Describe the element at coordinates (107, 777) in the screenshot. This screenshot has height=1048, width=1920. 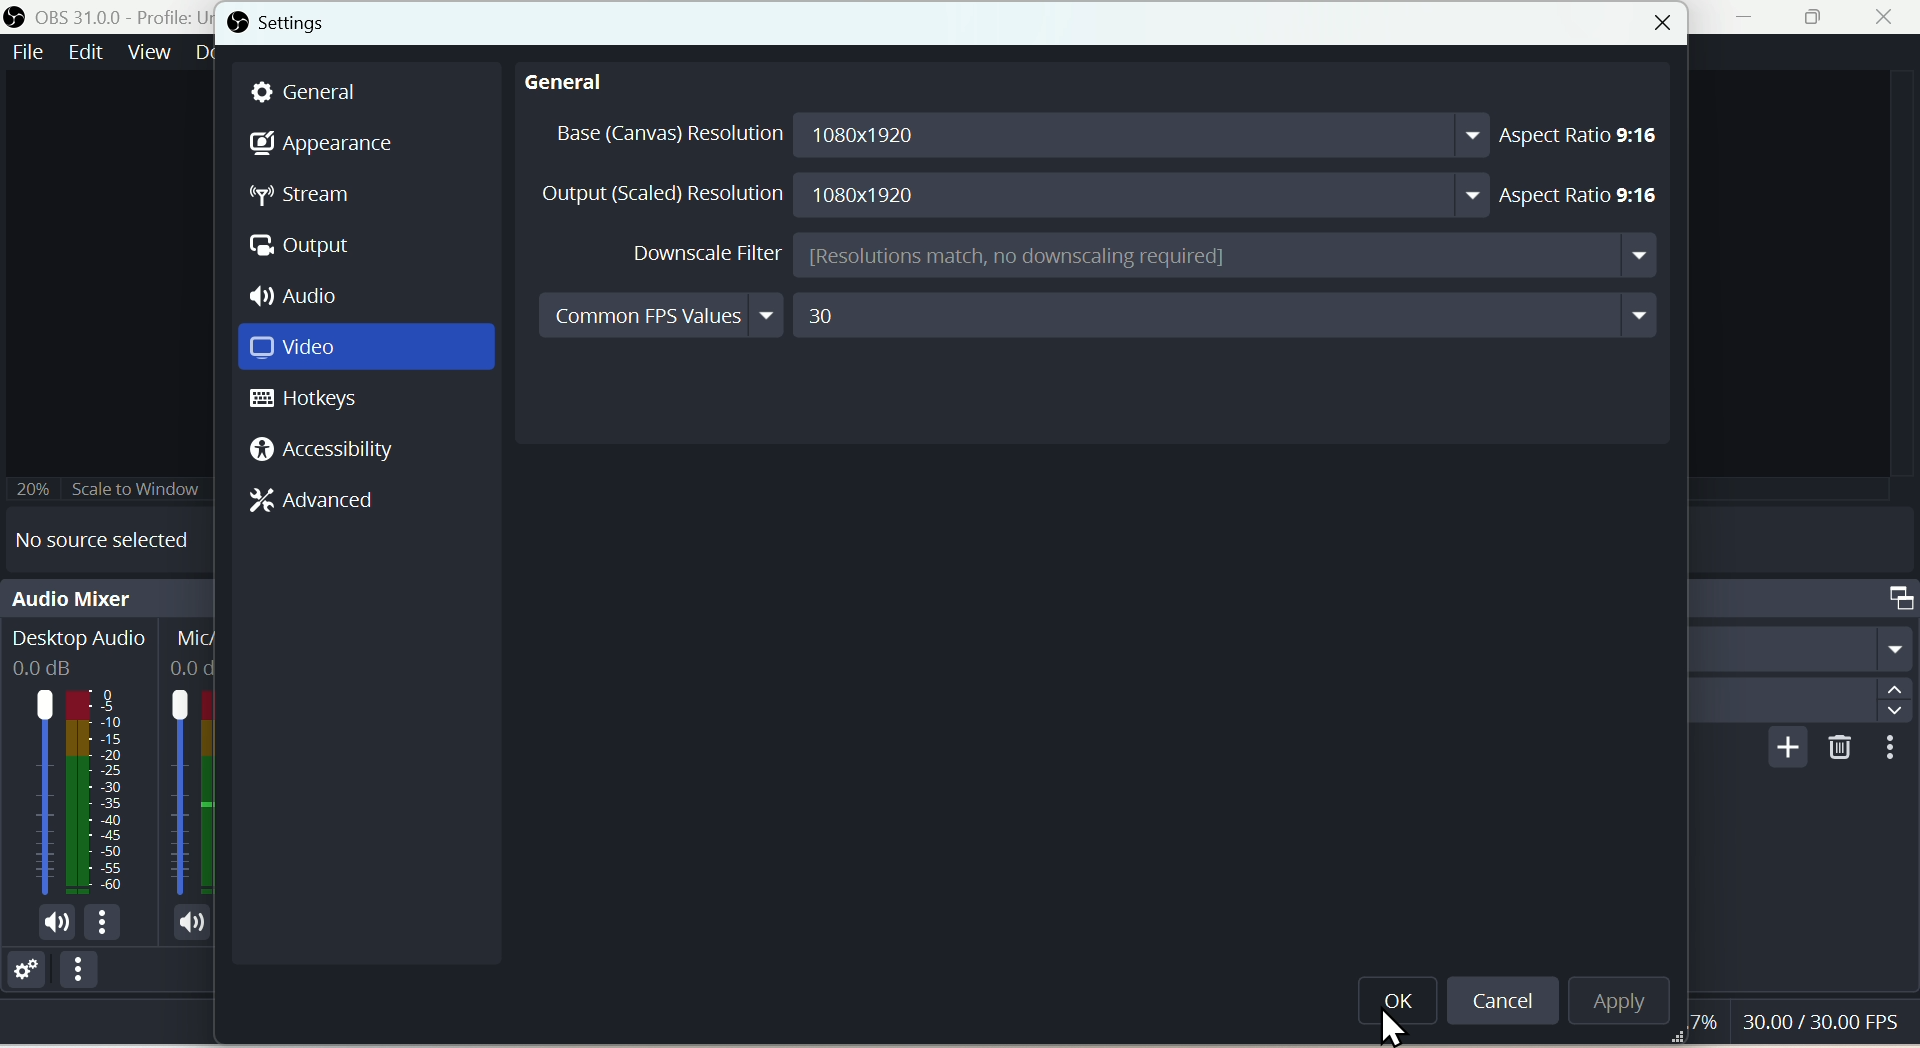
I see `Audio bar` at that location.